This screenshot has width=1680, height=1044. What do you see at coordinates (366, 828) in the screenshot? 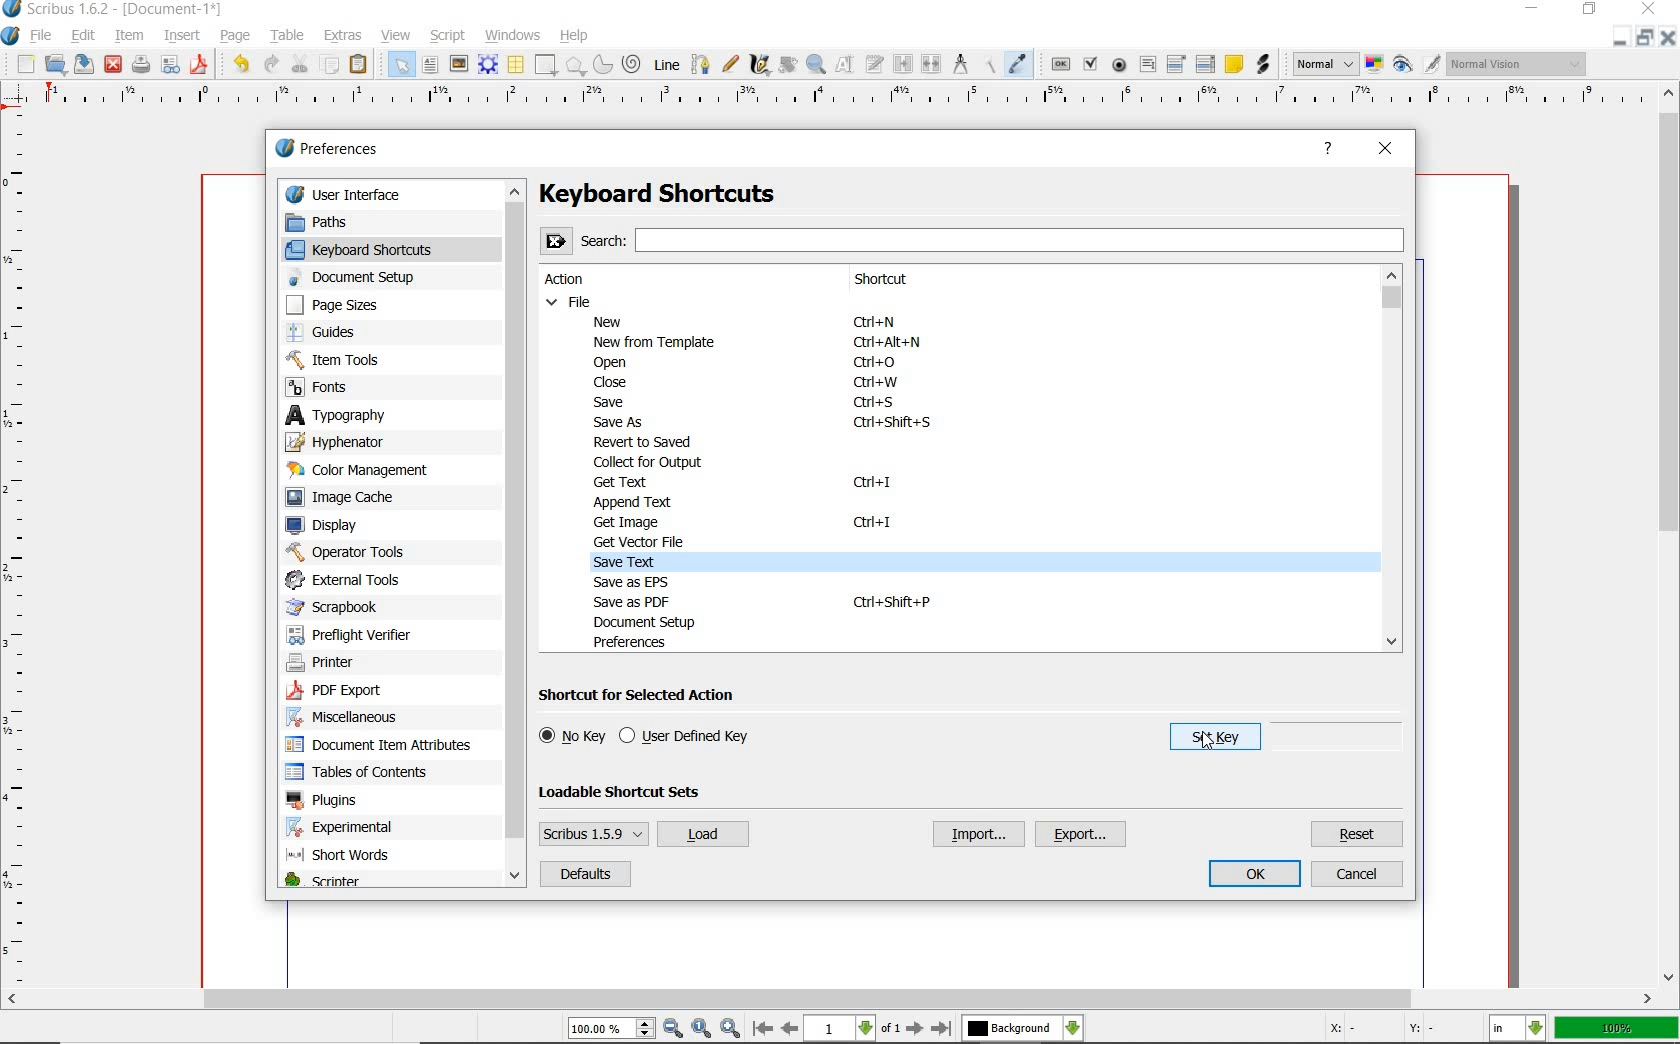
I see `experimental` at bounding box center [366, 828].